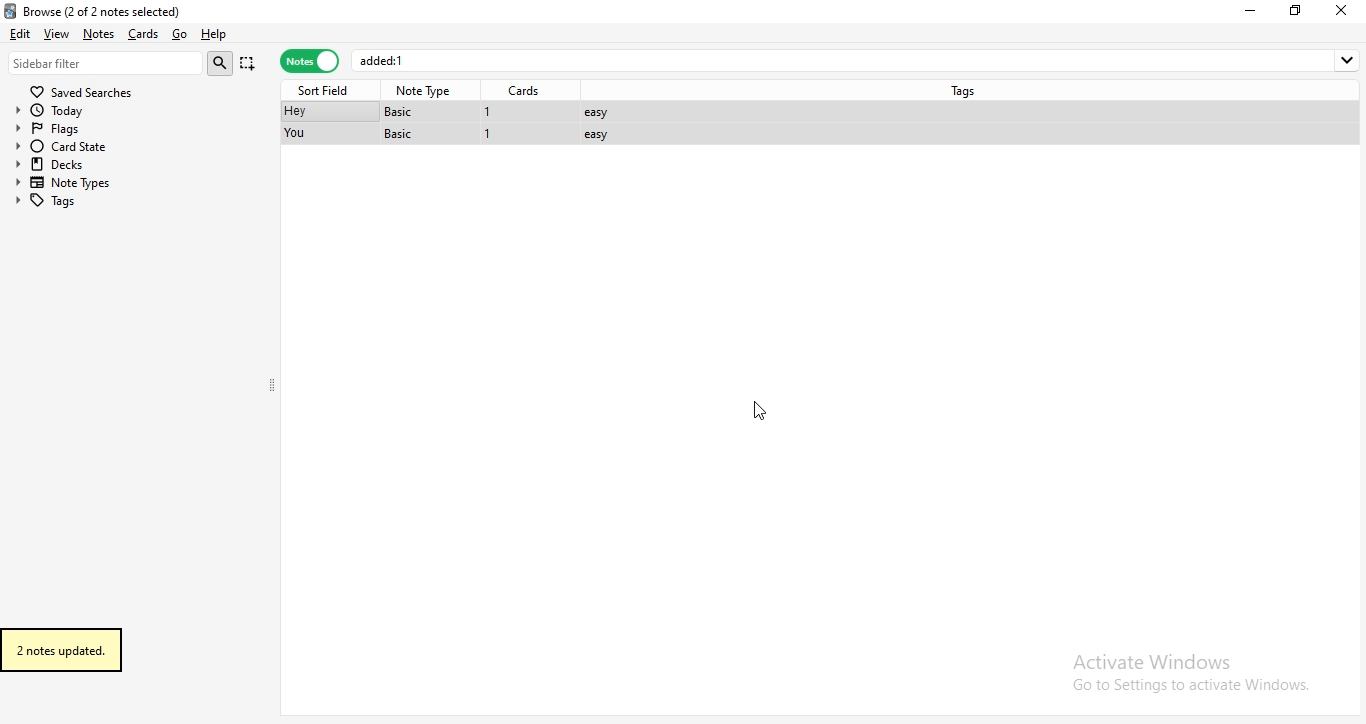  What do you see at coordinates (68, 183) in the screenshot?
I see `note types` at bounding box center [68, 183].